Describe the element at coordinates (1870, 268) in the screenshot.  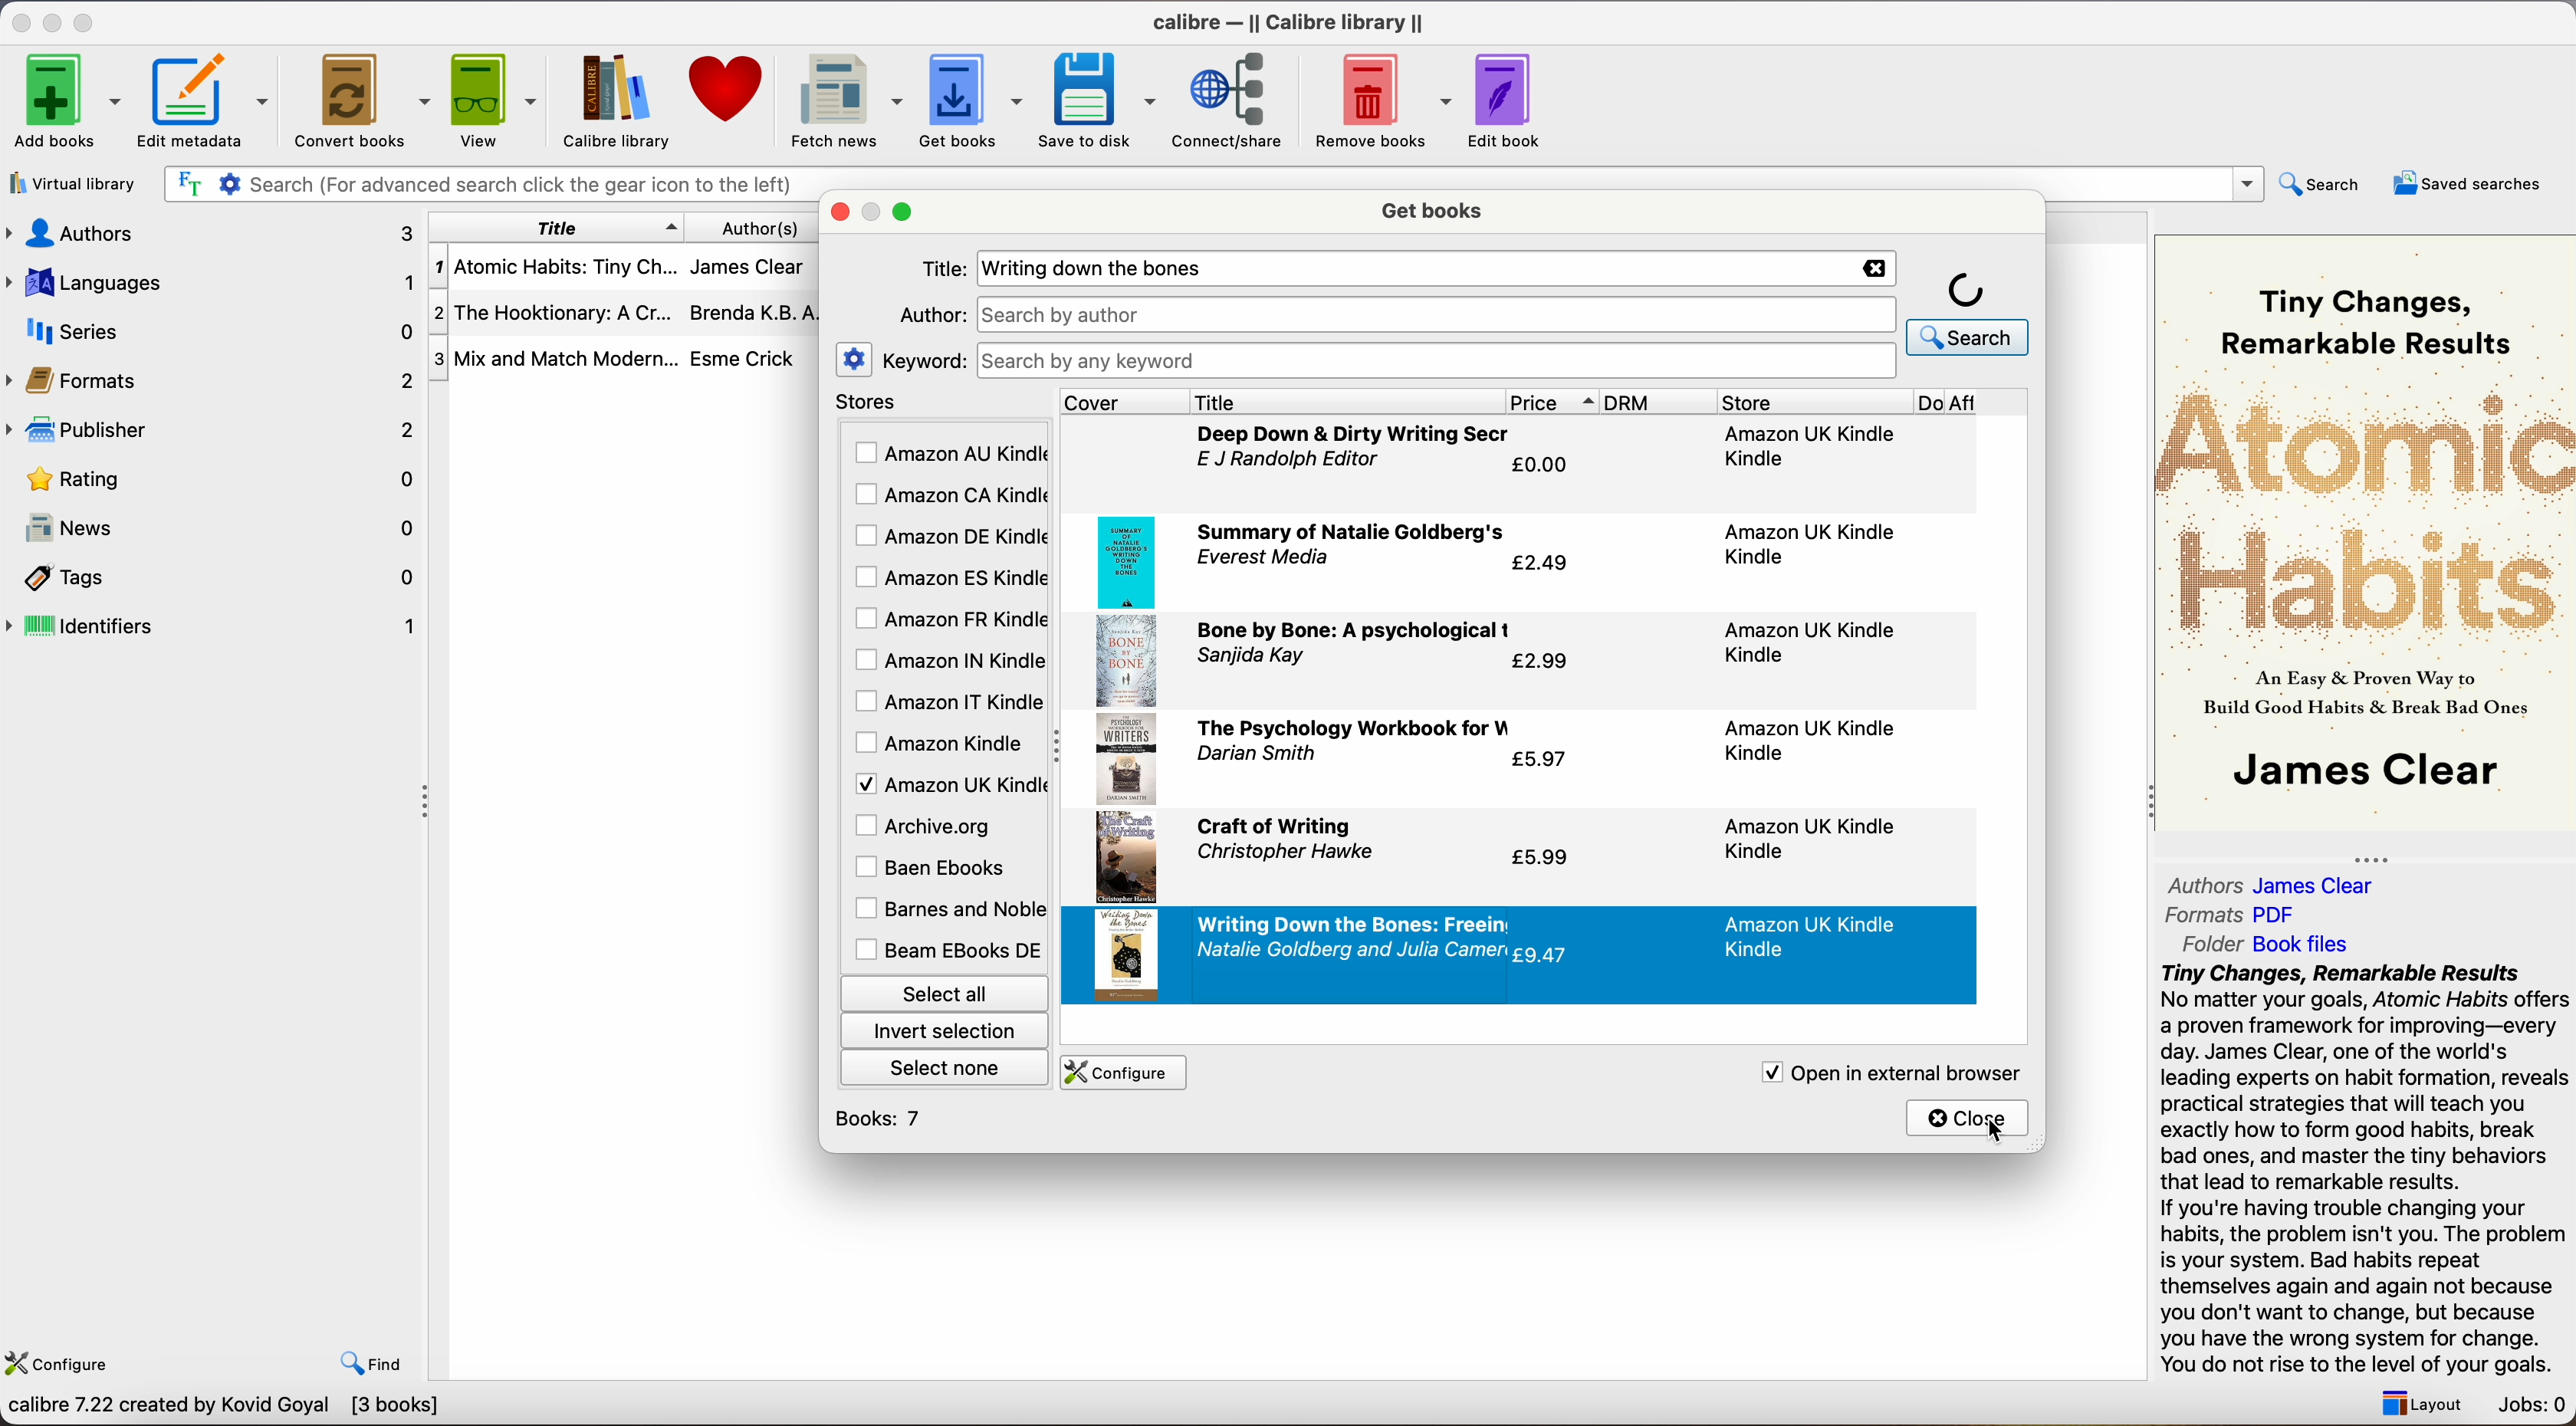
I see `clear` at that location.